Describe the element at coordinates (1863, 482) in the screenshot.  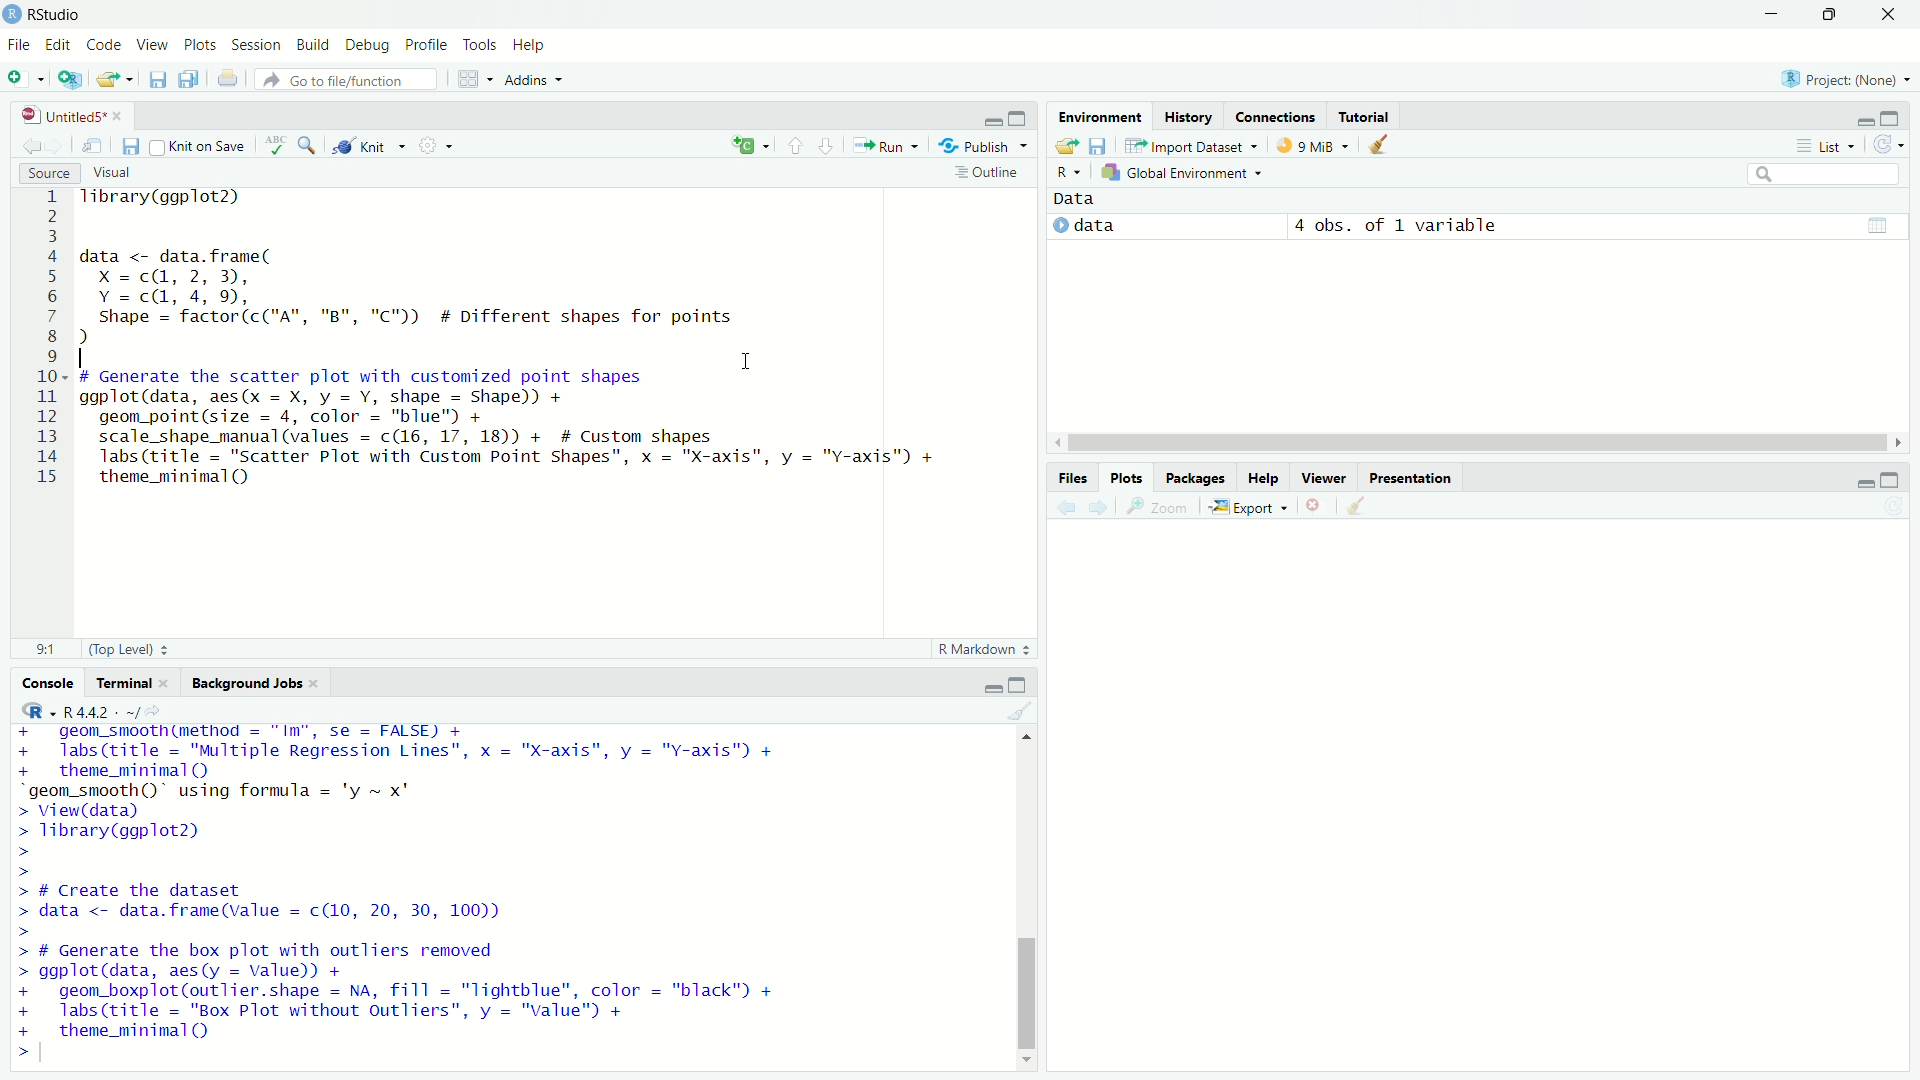
I see `minimize` at that location.